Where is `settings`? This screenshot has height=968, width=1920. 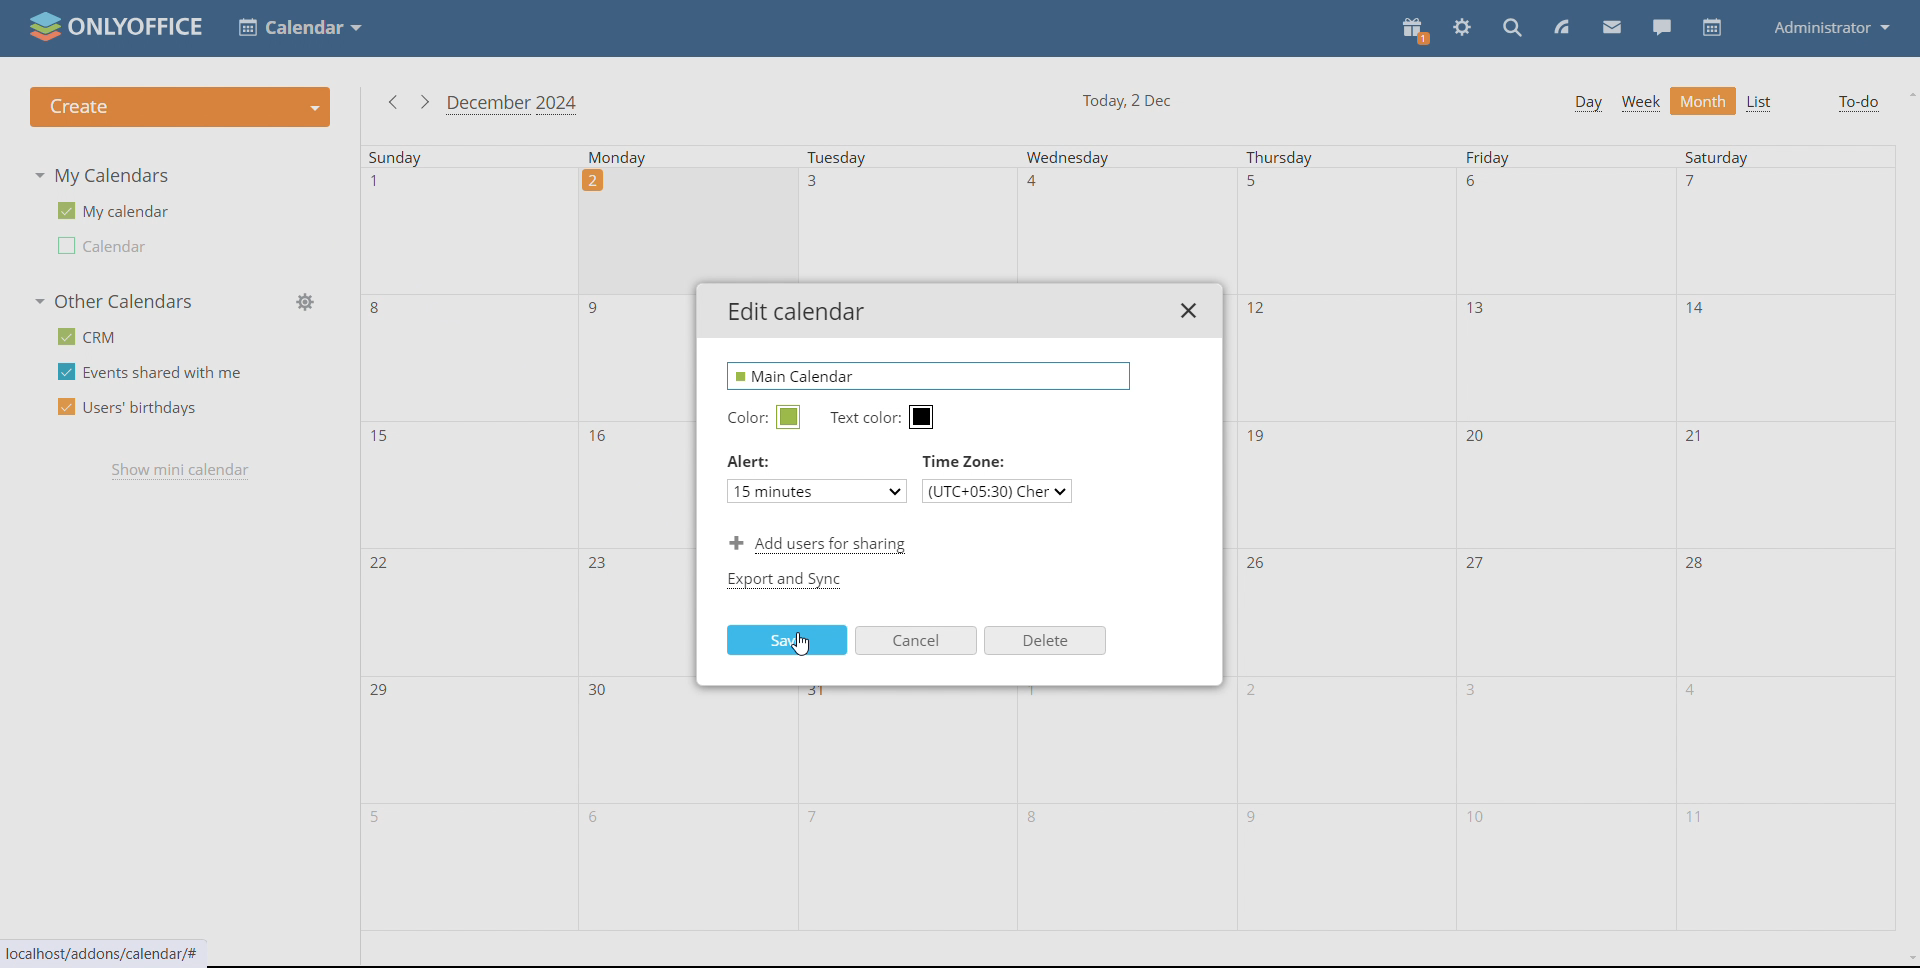
settings is located at coordinates (1466, 31).